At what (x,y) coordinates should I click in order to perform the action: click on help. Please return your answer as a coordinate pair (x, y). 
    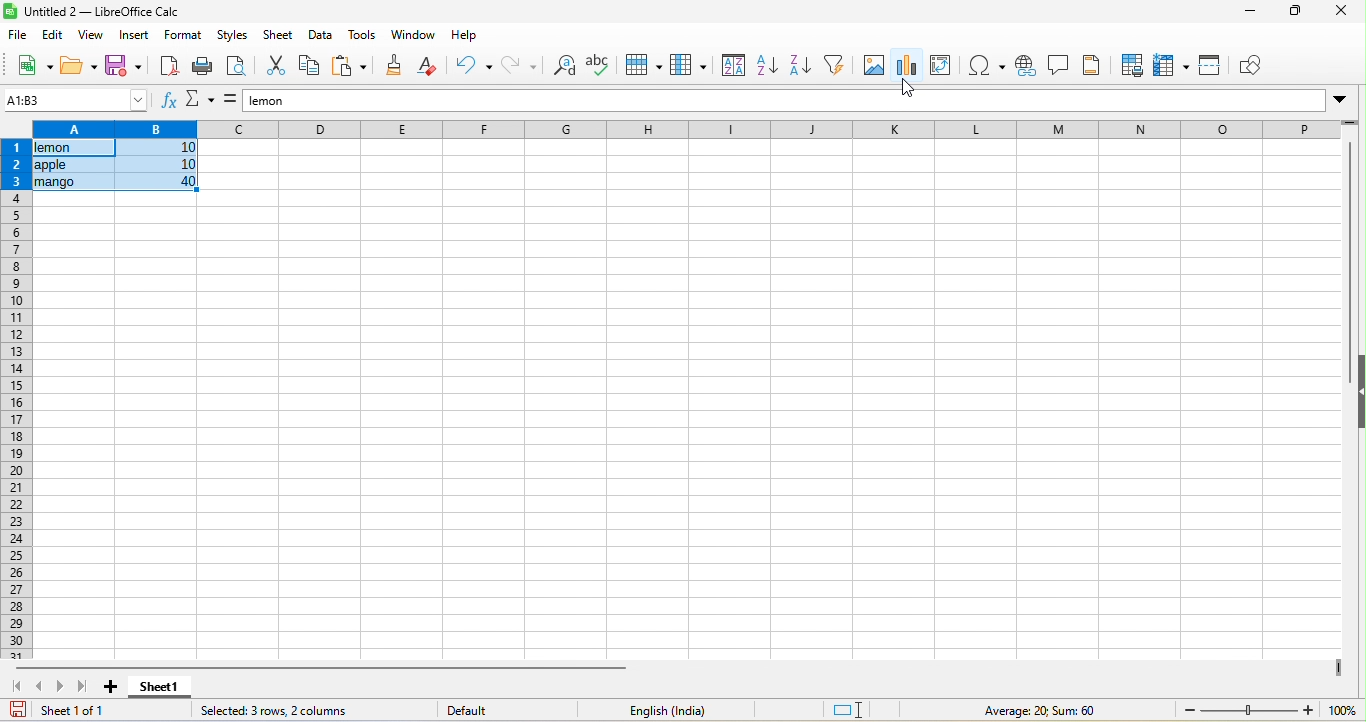
    Looking at the image, I should click on (461, 34).